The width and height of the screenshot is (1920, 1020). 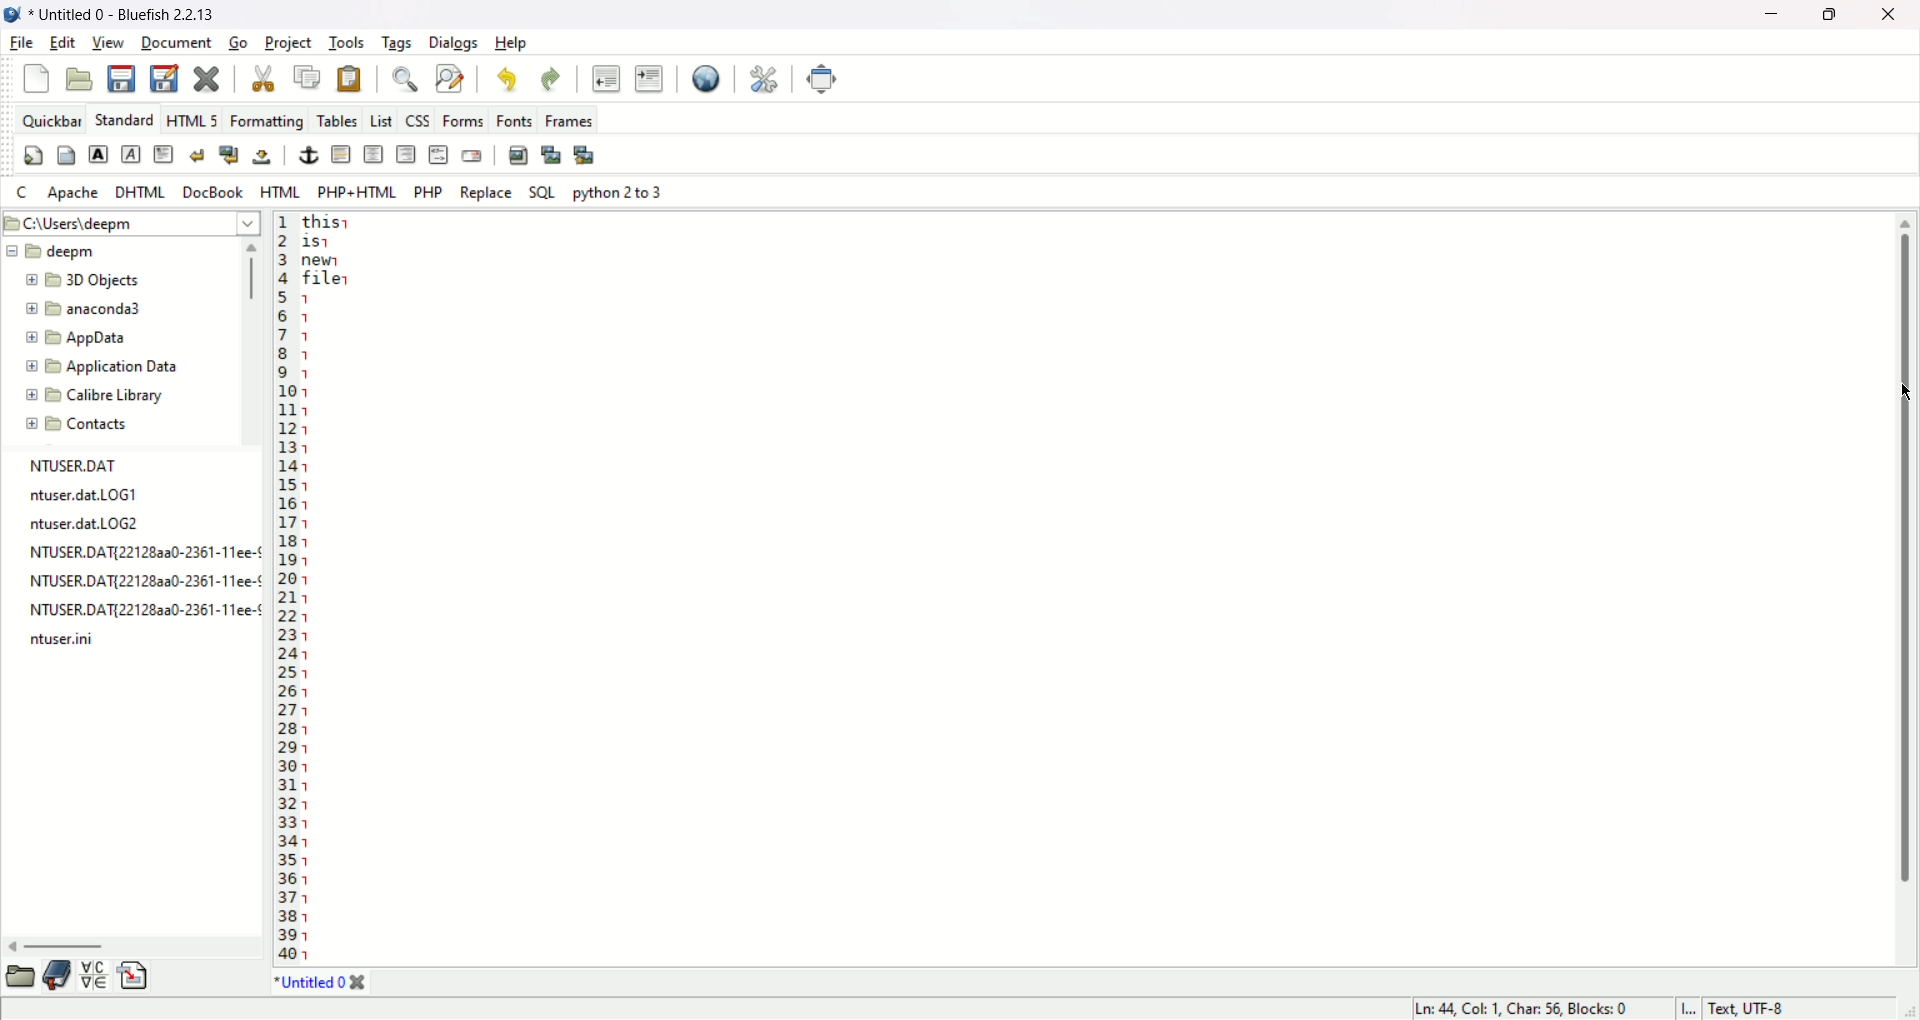 I want to click on line number, so click(x=286, y=588).